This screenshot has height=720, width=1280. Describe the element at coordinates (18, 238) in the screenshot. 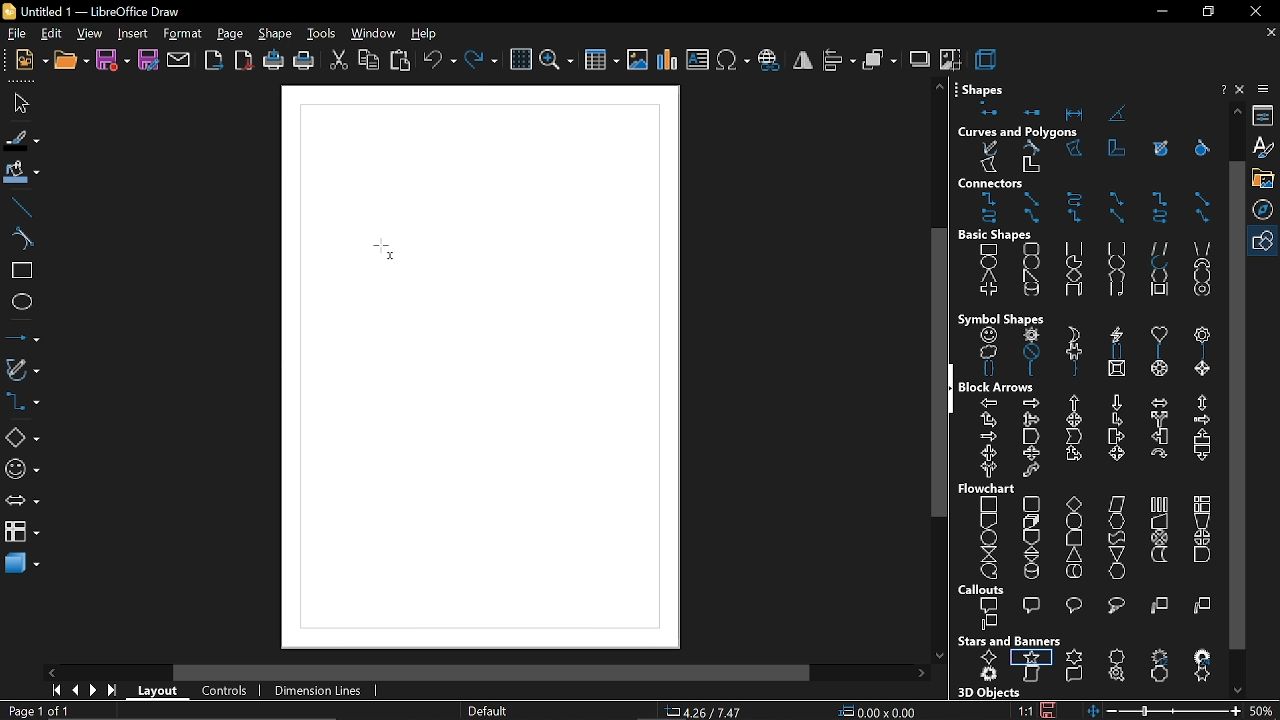

I see `curve` at that location.